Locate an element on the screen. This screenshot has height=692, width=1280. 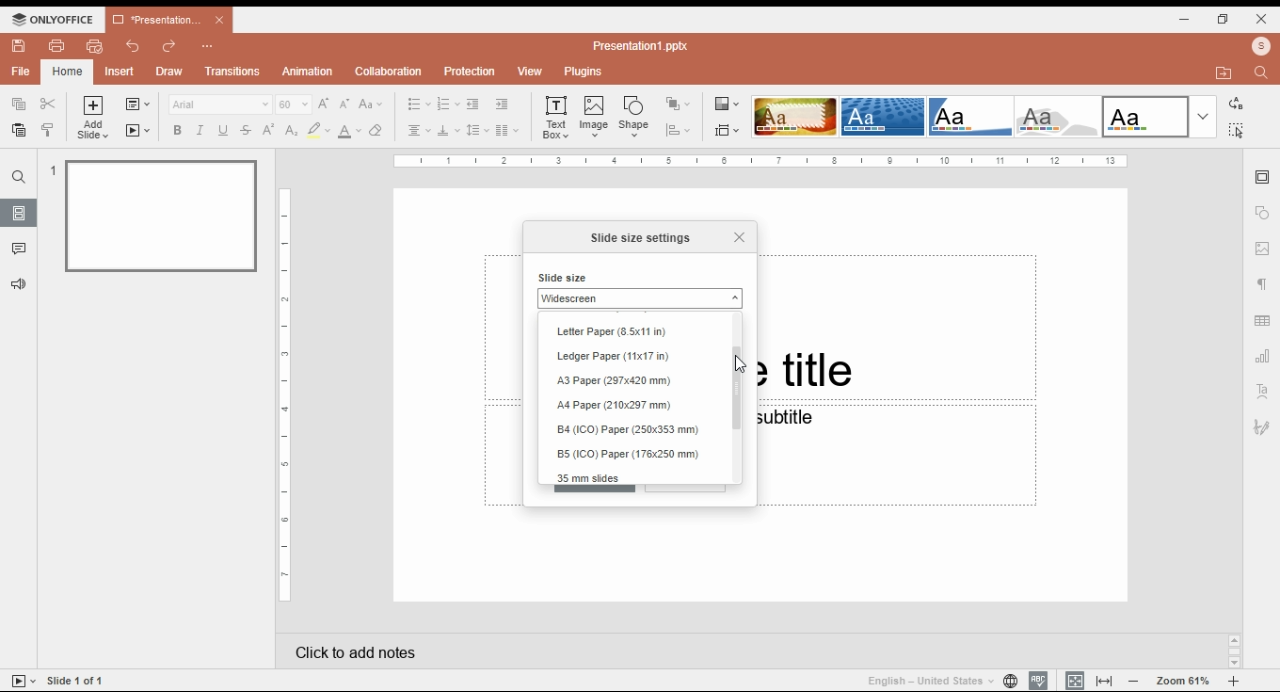
insert is located at coordinates (120, 72).